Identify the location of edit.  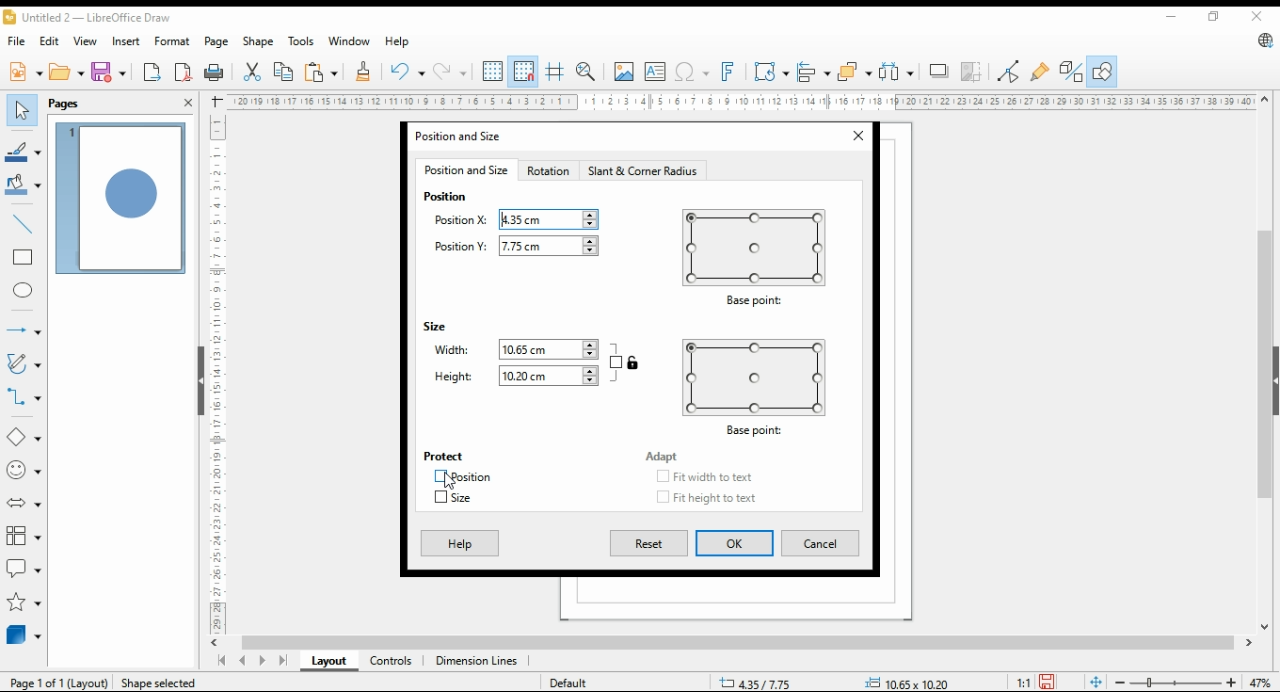
(49, 41).